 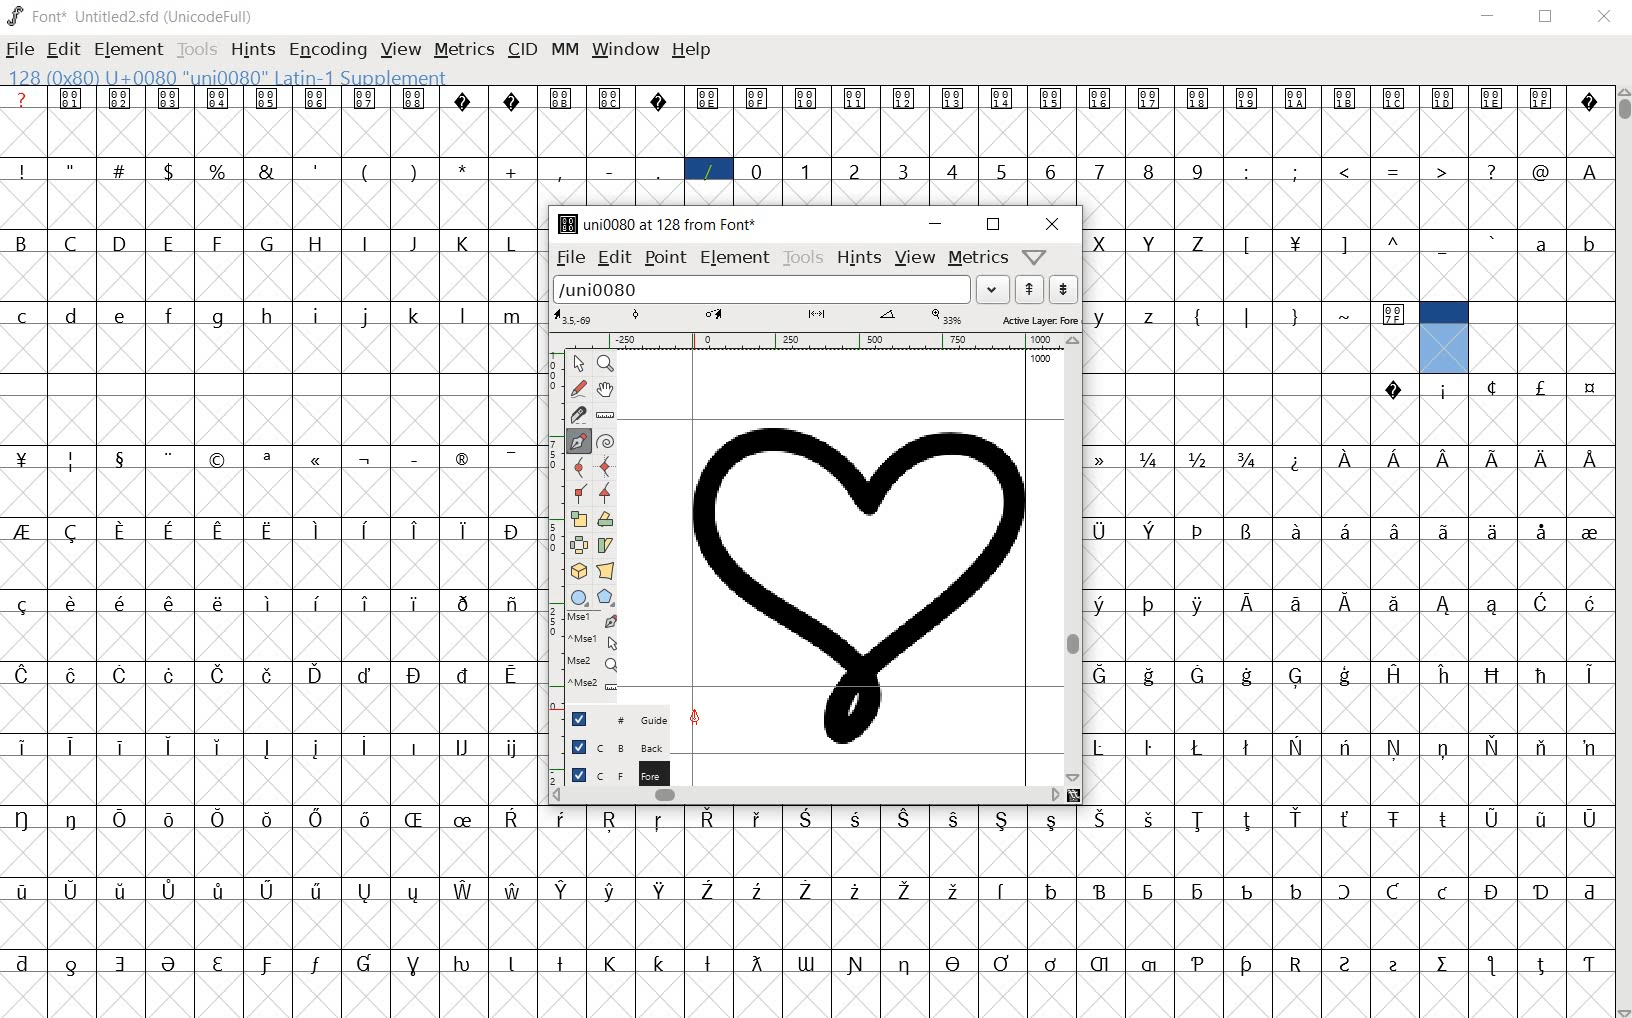 I want to click on glyph, so click(x=1295, y=746).